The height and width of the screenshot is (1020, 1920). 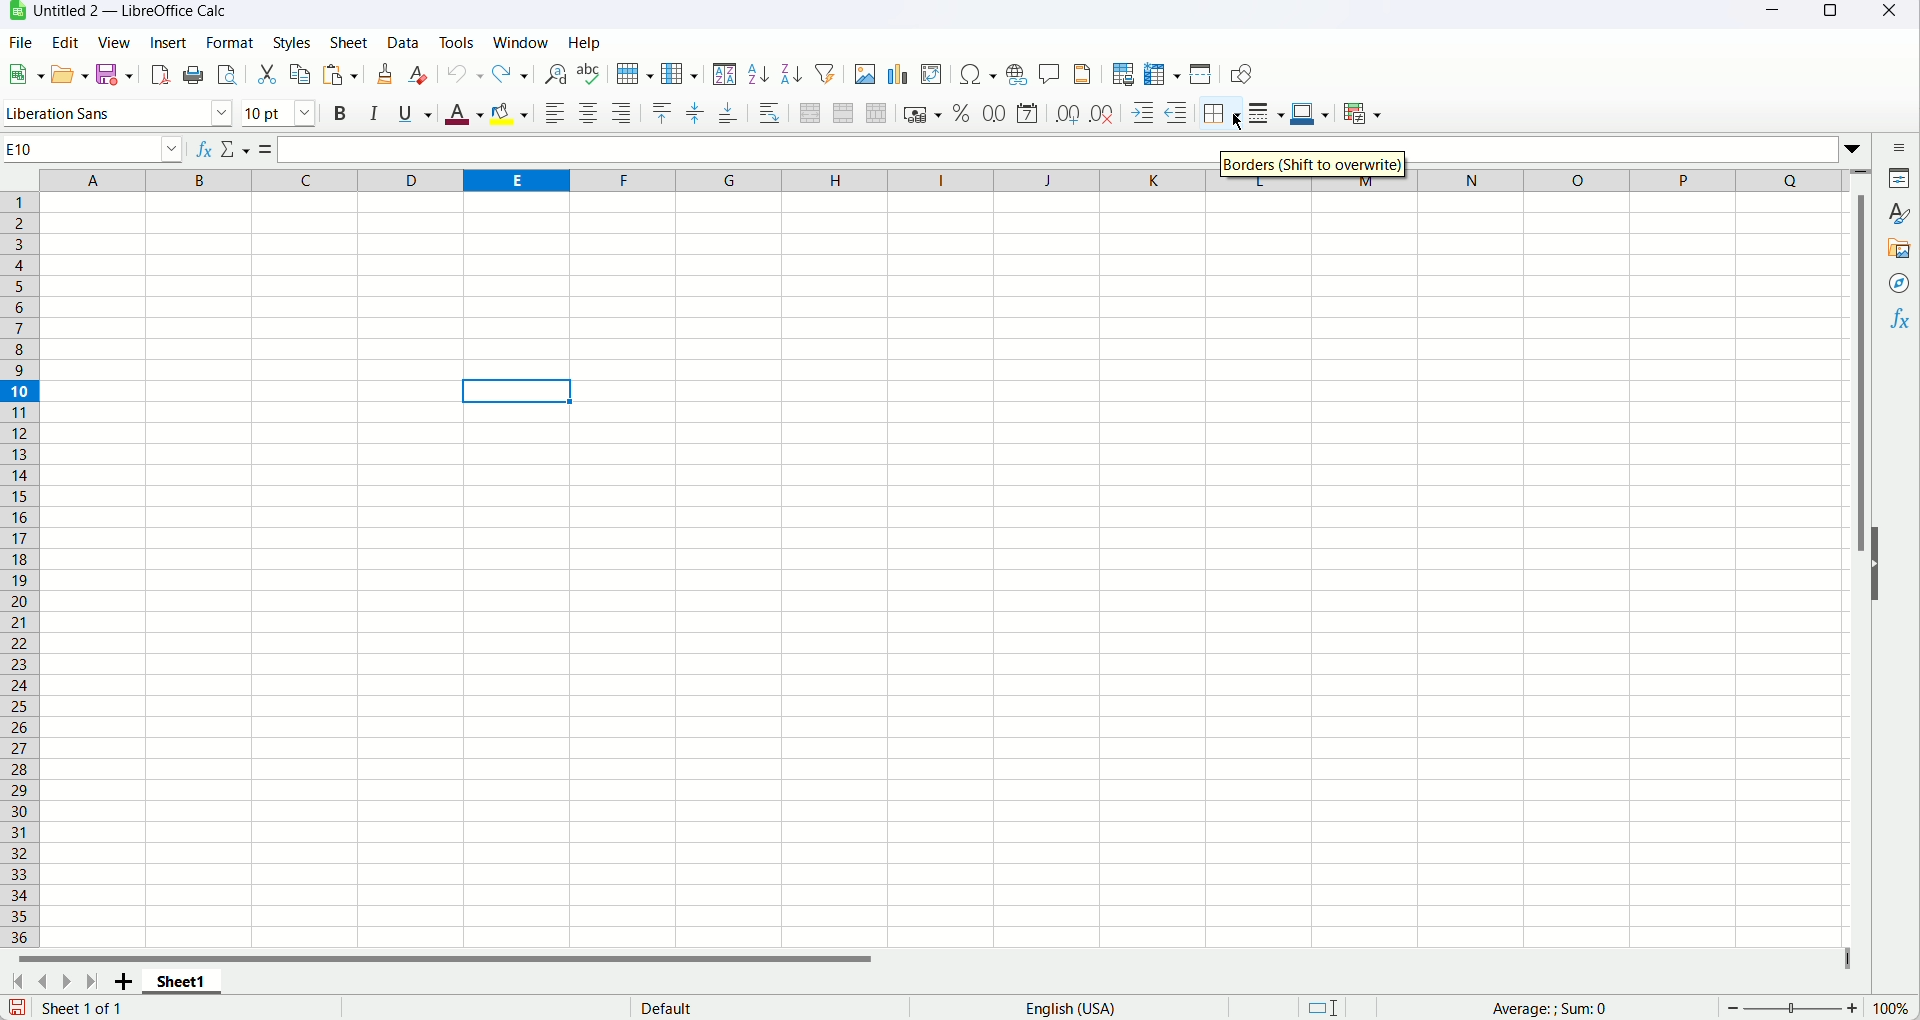 I want to click on Format, so click(x=230, y=42).